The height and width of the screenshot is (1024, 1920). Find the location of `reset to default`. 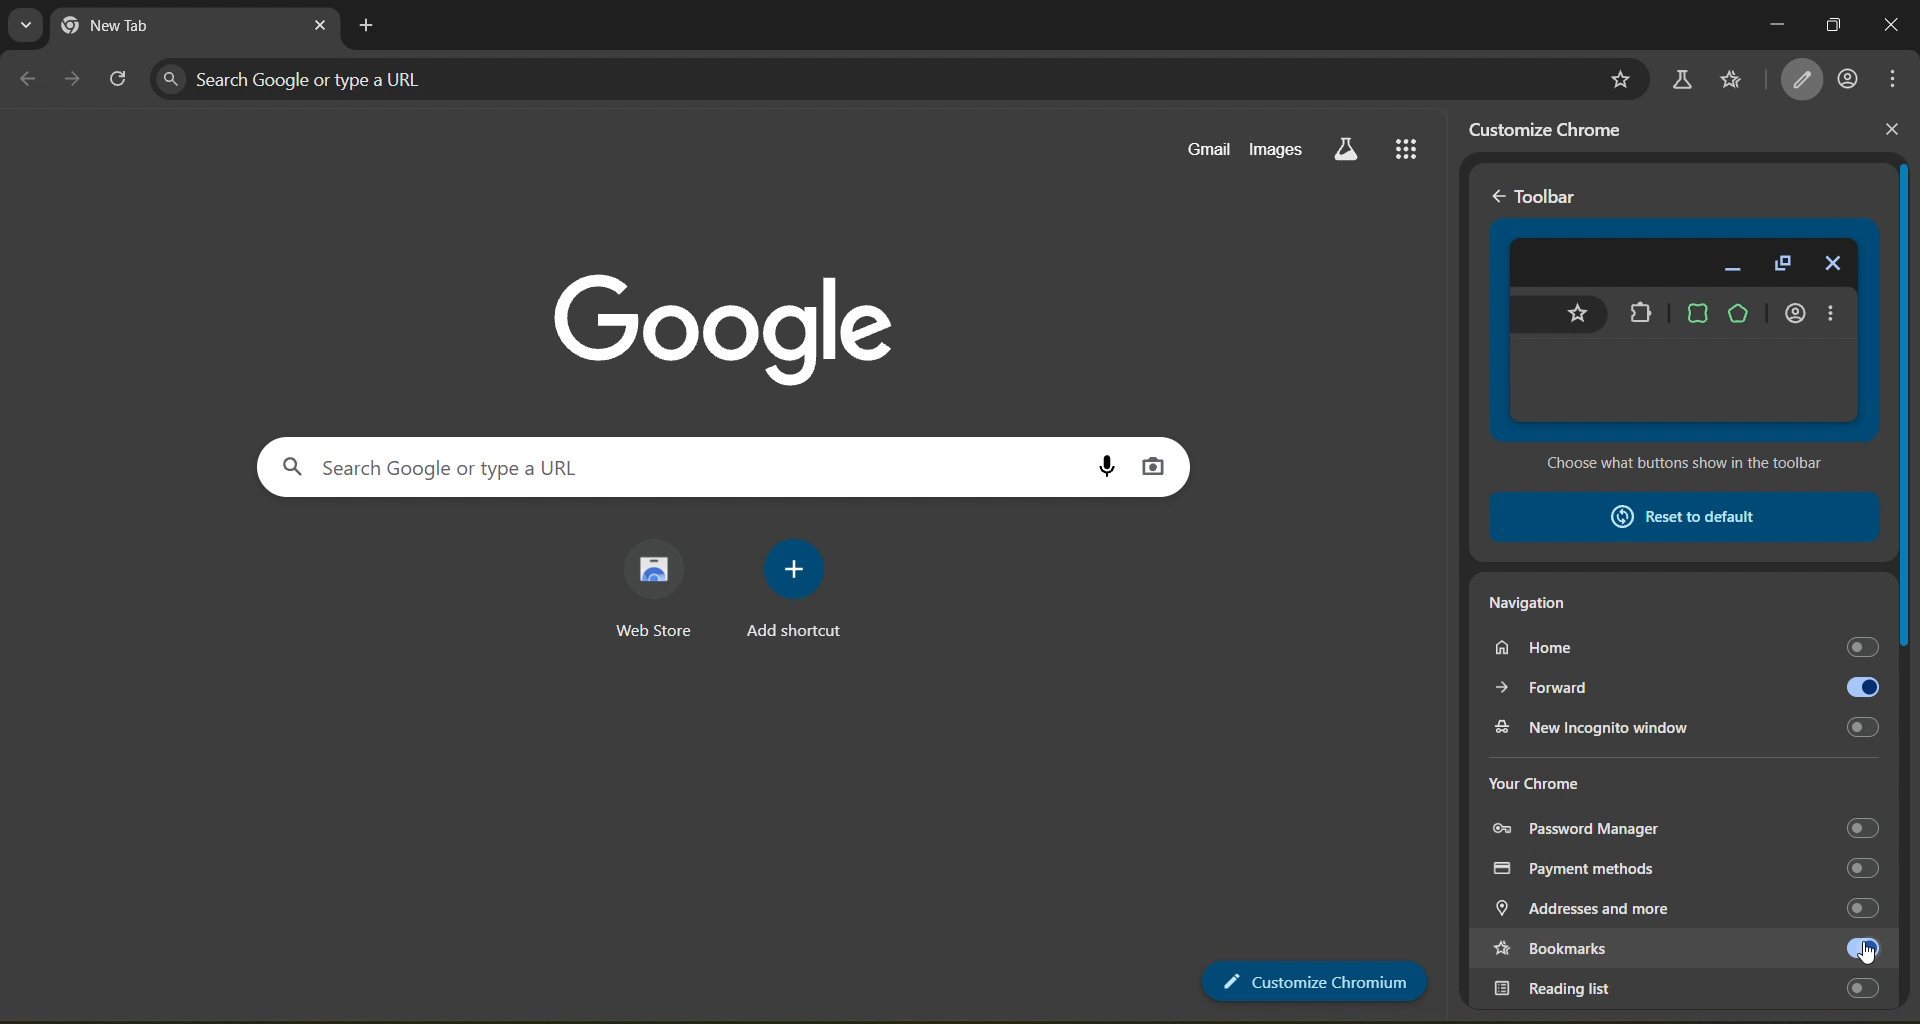

reset to default is located at coordinates (1681, 516).